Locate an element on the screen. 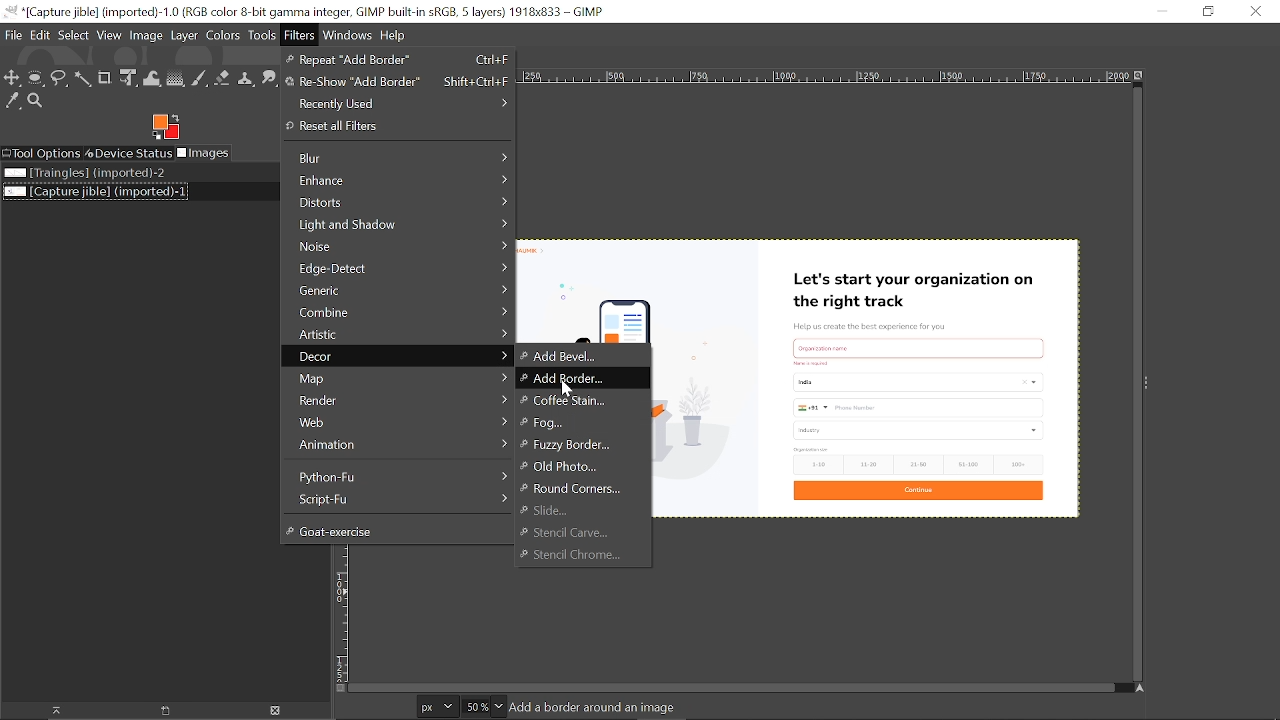 The width and height of the screenshot is (1280, 720). Fuzzy select tool is located at coordinates (82, 79).